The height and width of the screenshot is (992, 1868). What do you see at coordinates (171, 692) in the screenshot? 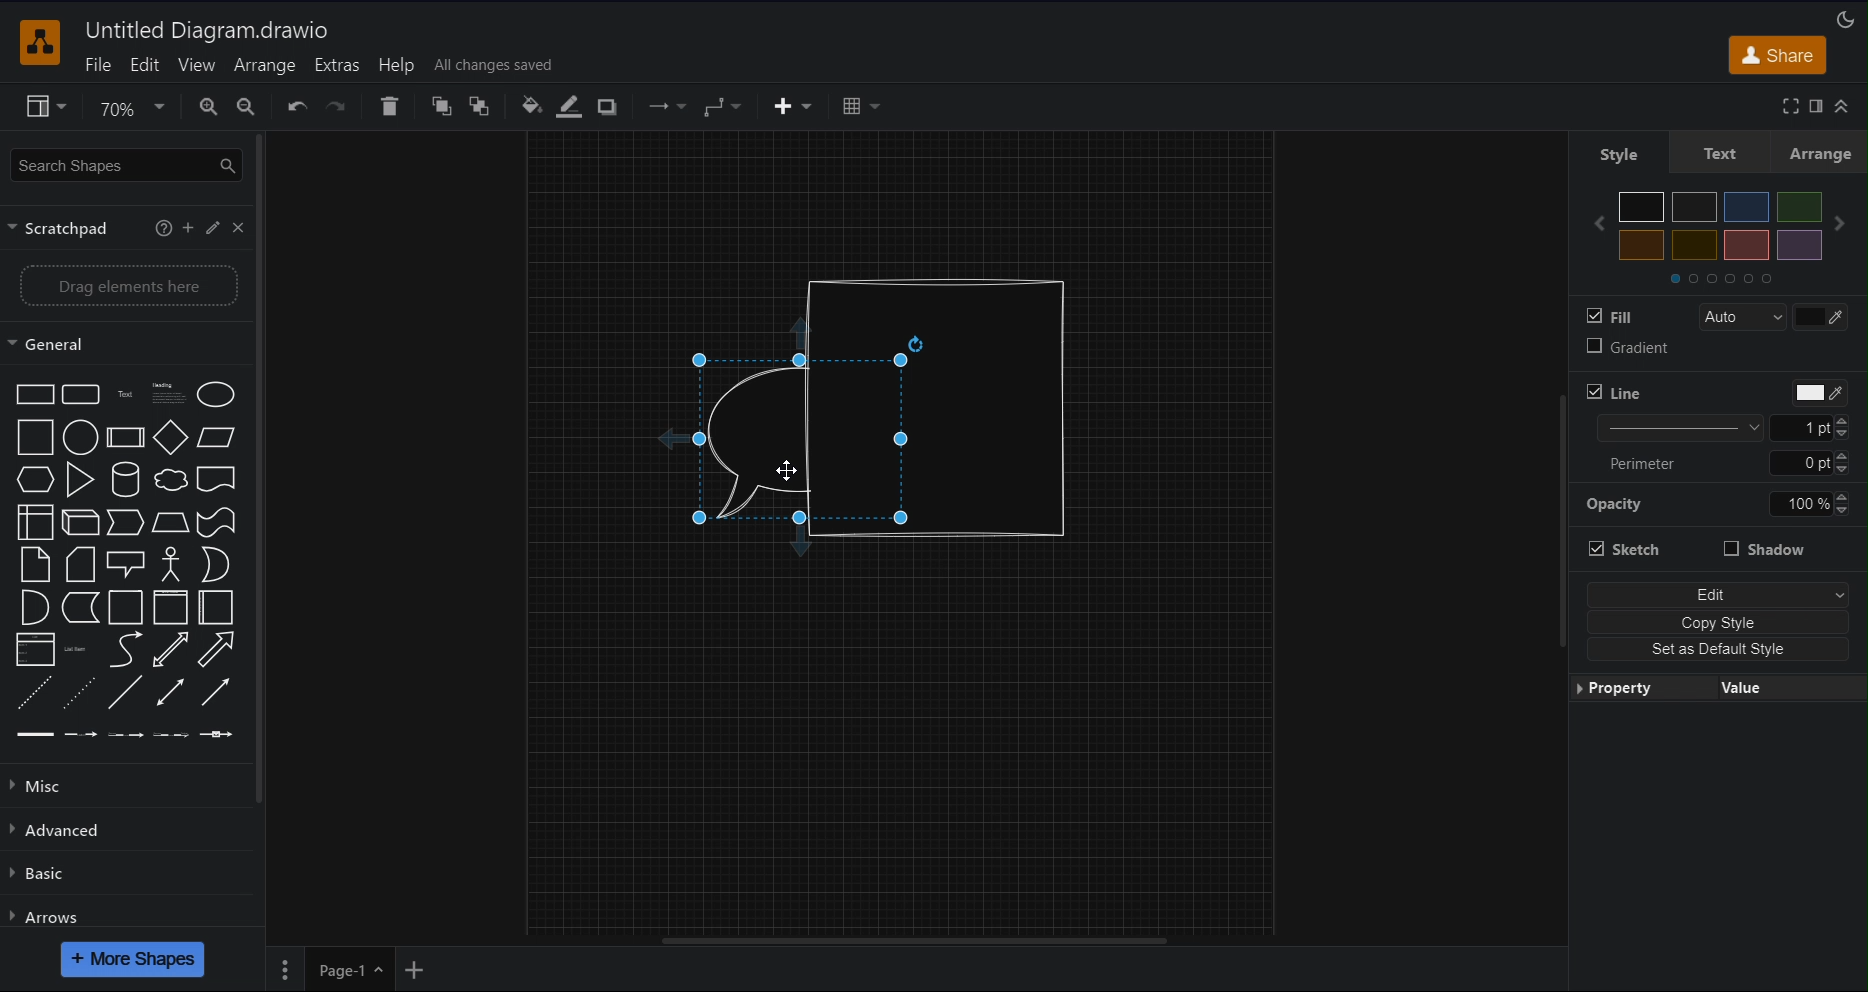
I see `Bidirectional connector` at bounding box center [171, 692].